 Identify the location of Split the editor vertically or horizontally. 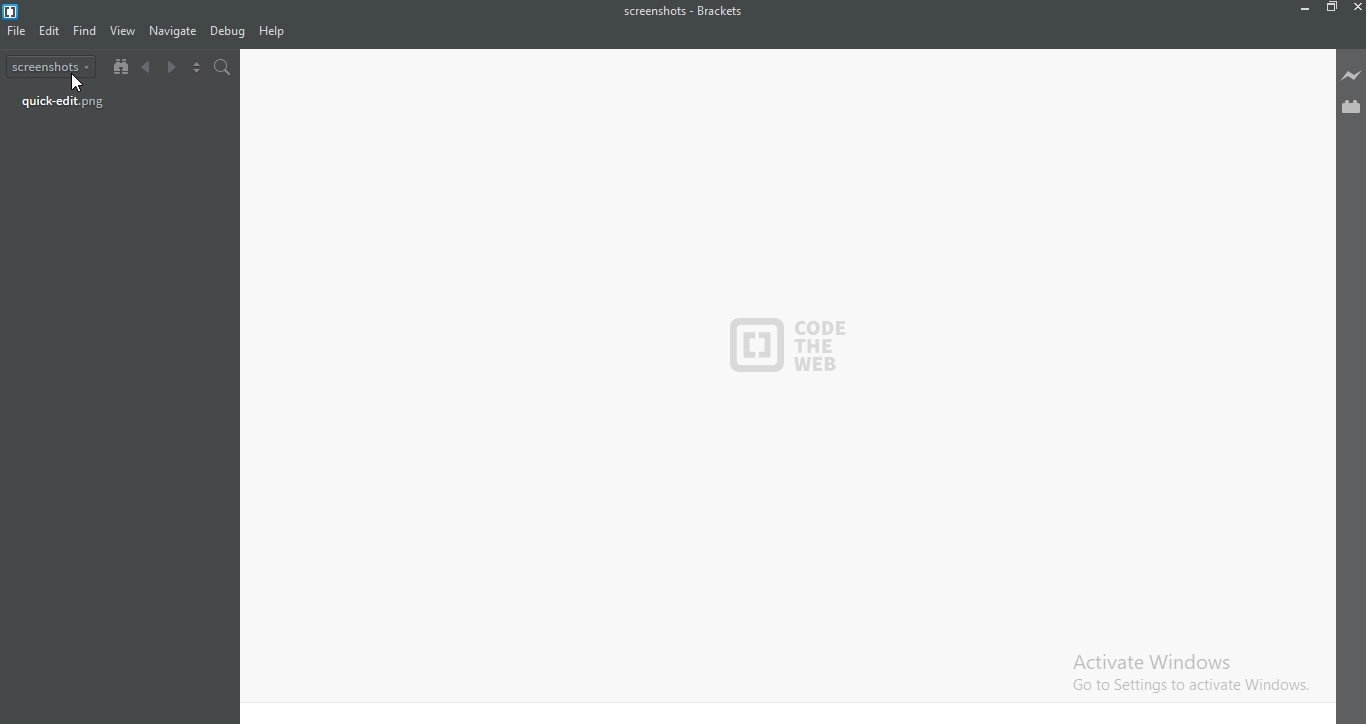
(196, 66).